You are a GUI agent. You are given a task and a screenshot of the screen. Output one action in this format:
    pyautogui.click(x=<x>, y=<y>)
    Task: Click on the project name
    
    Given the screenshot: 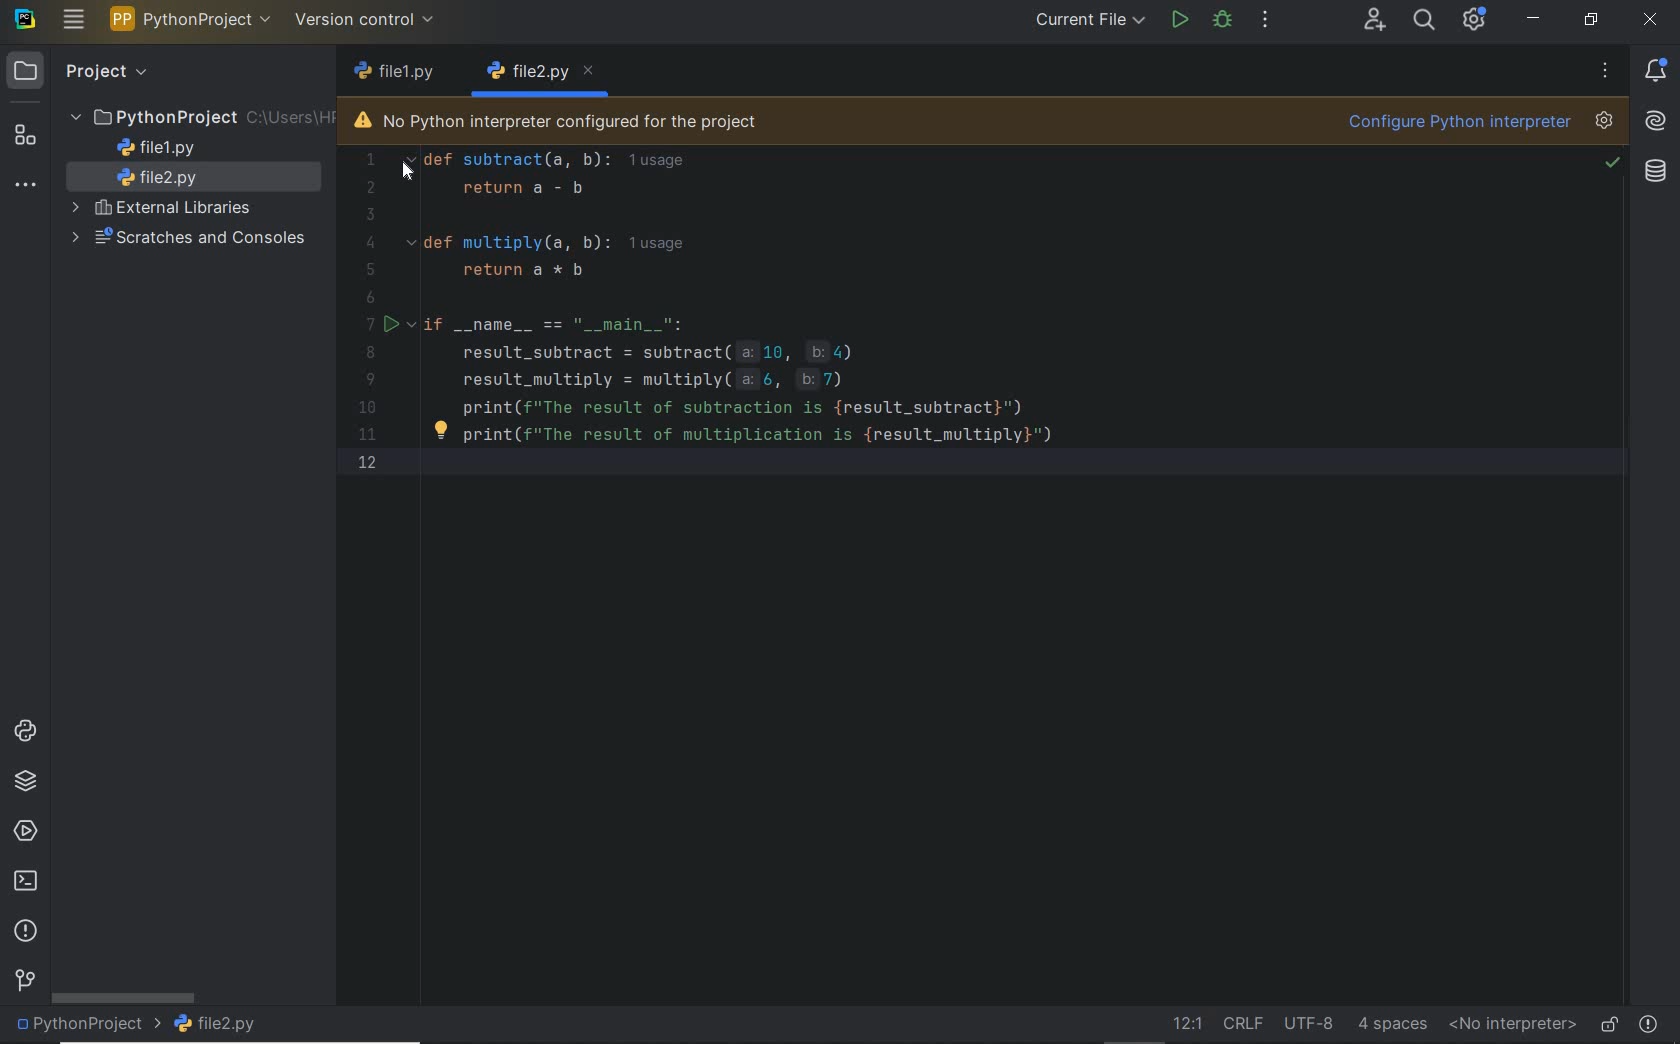 What is the action you would take?
    pyautogui.click(x=85, y=1027)
    